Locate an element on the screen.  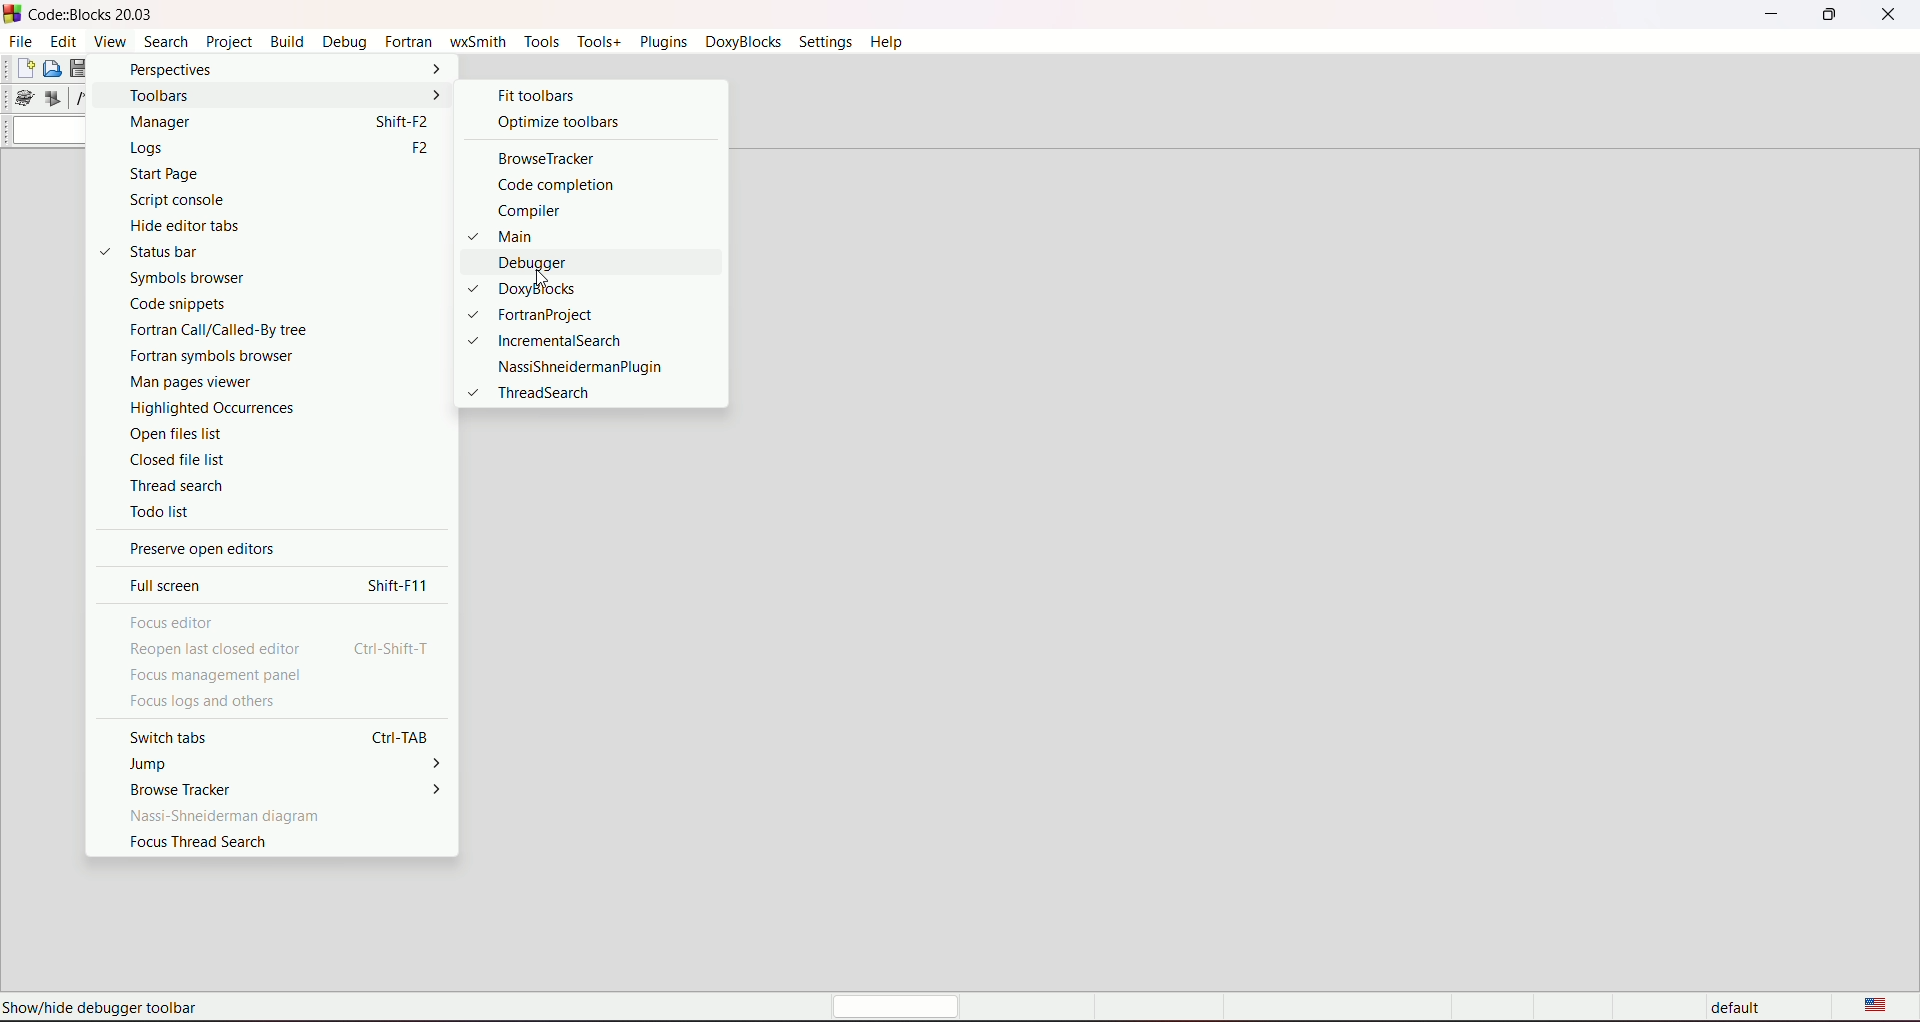
F2 is located at coordinates (416, 150).